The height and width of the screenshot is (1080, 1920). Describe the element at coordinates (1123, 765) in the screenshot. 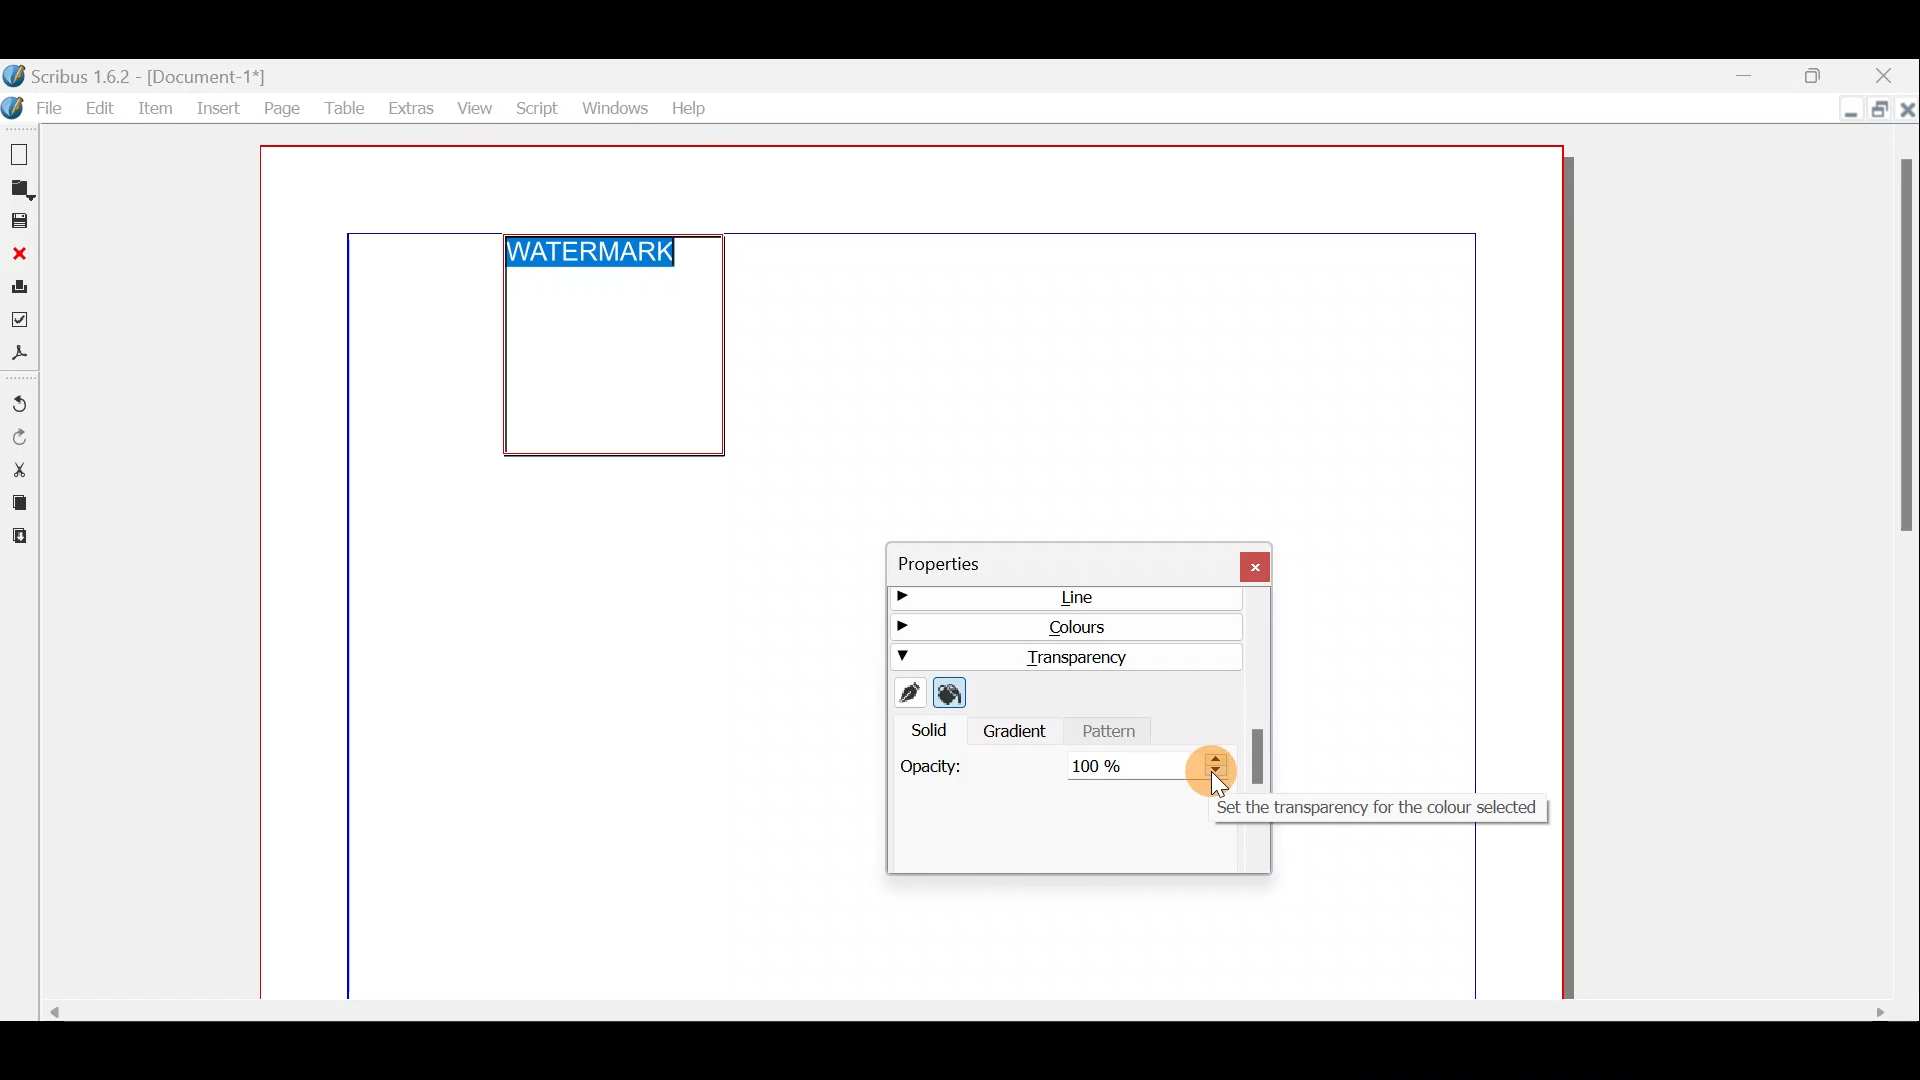

I see `100%` at that location.